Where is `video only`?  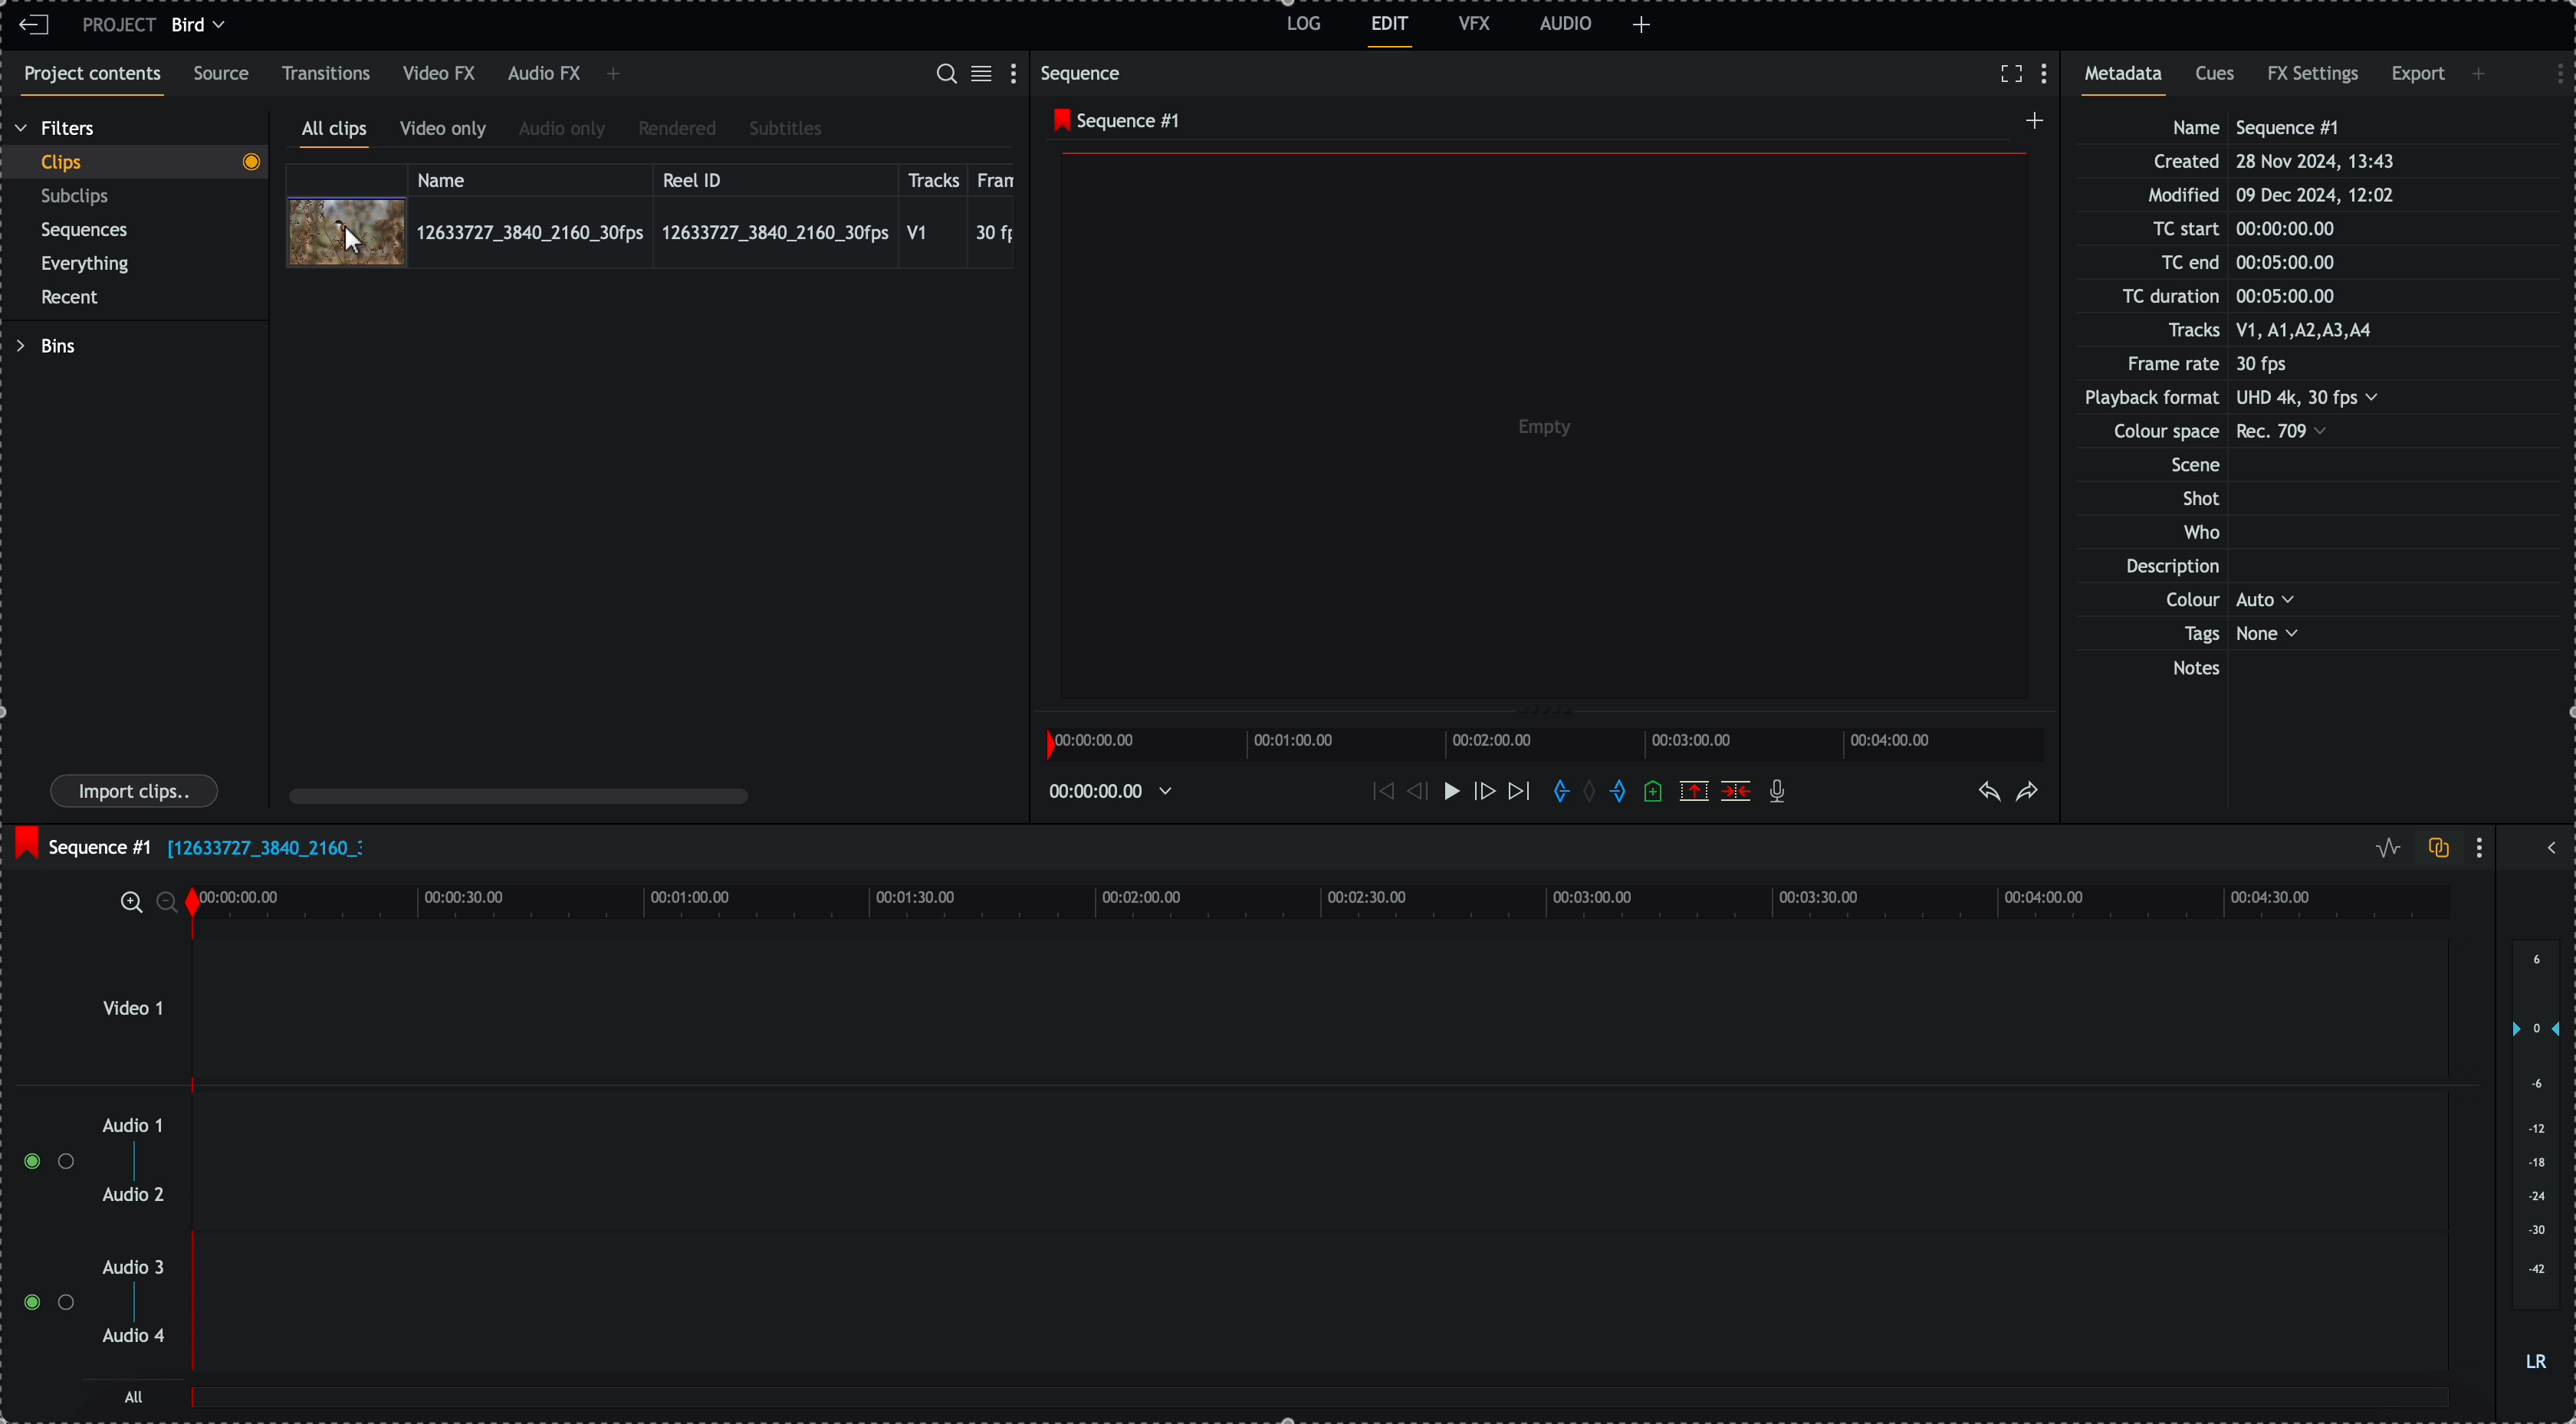 video only is located at coordinates (448, 132).